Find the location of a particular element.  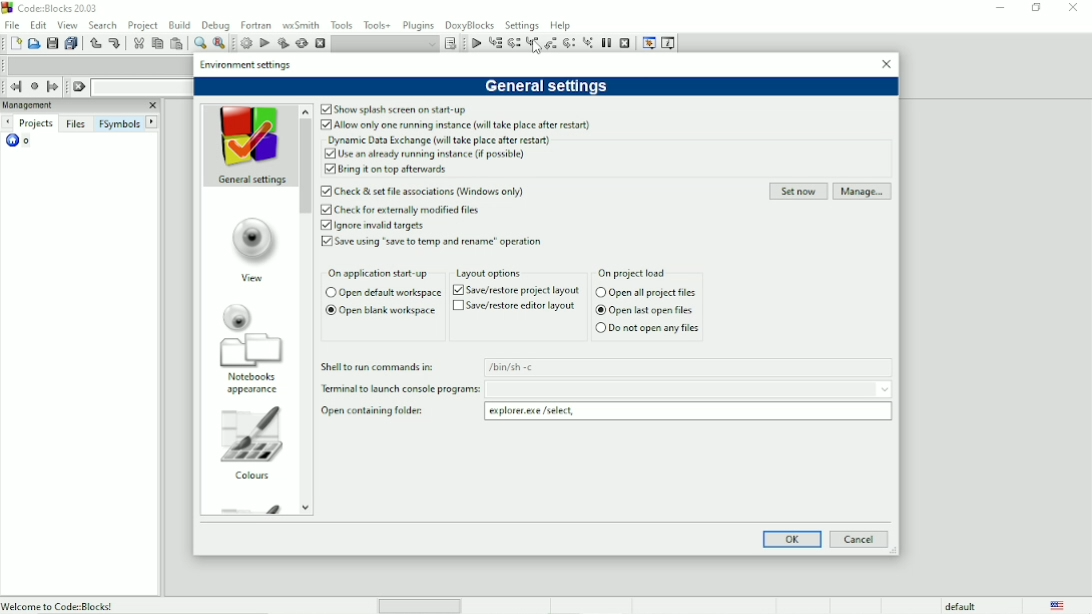

Ignore invalid targets is located at coordinates (377, 225).